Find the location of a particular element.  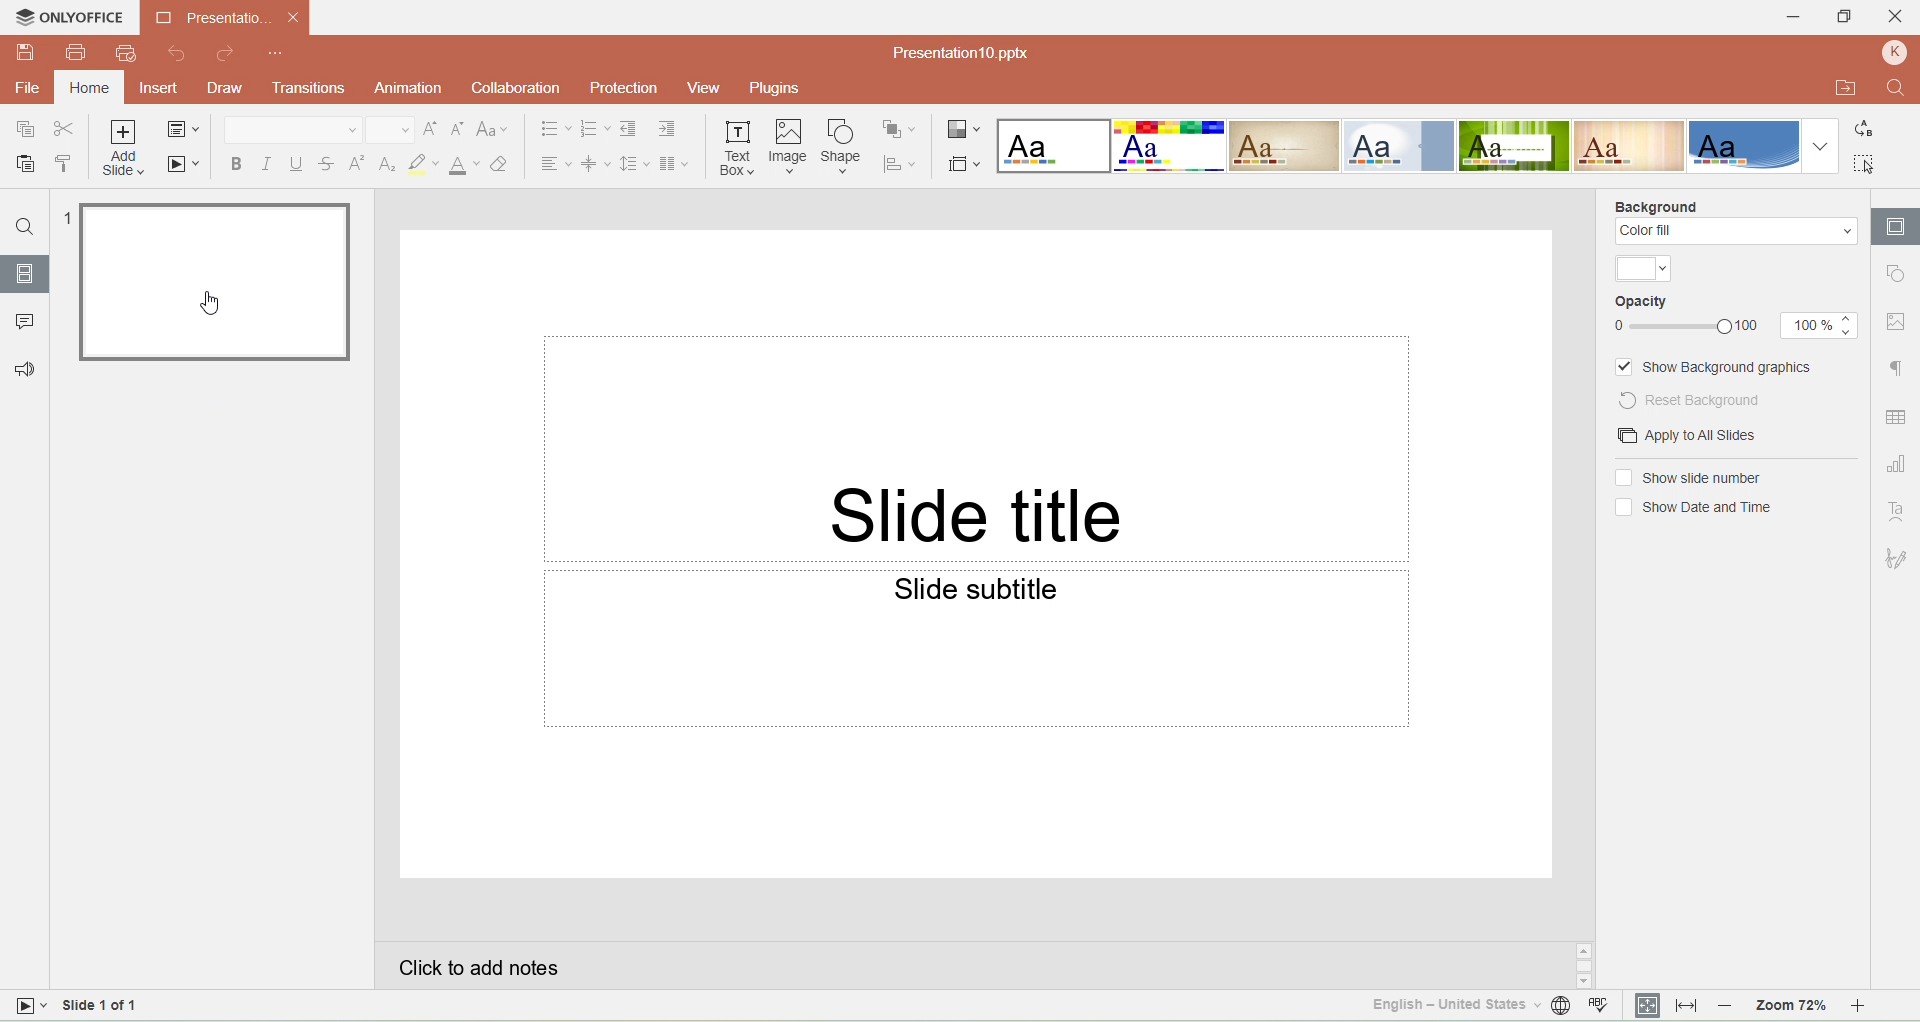

Set text language is located at coordinates (1444, 1004).